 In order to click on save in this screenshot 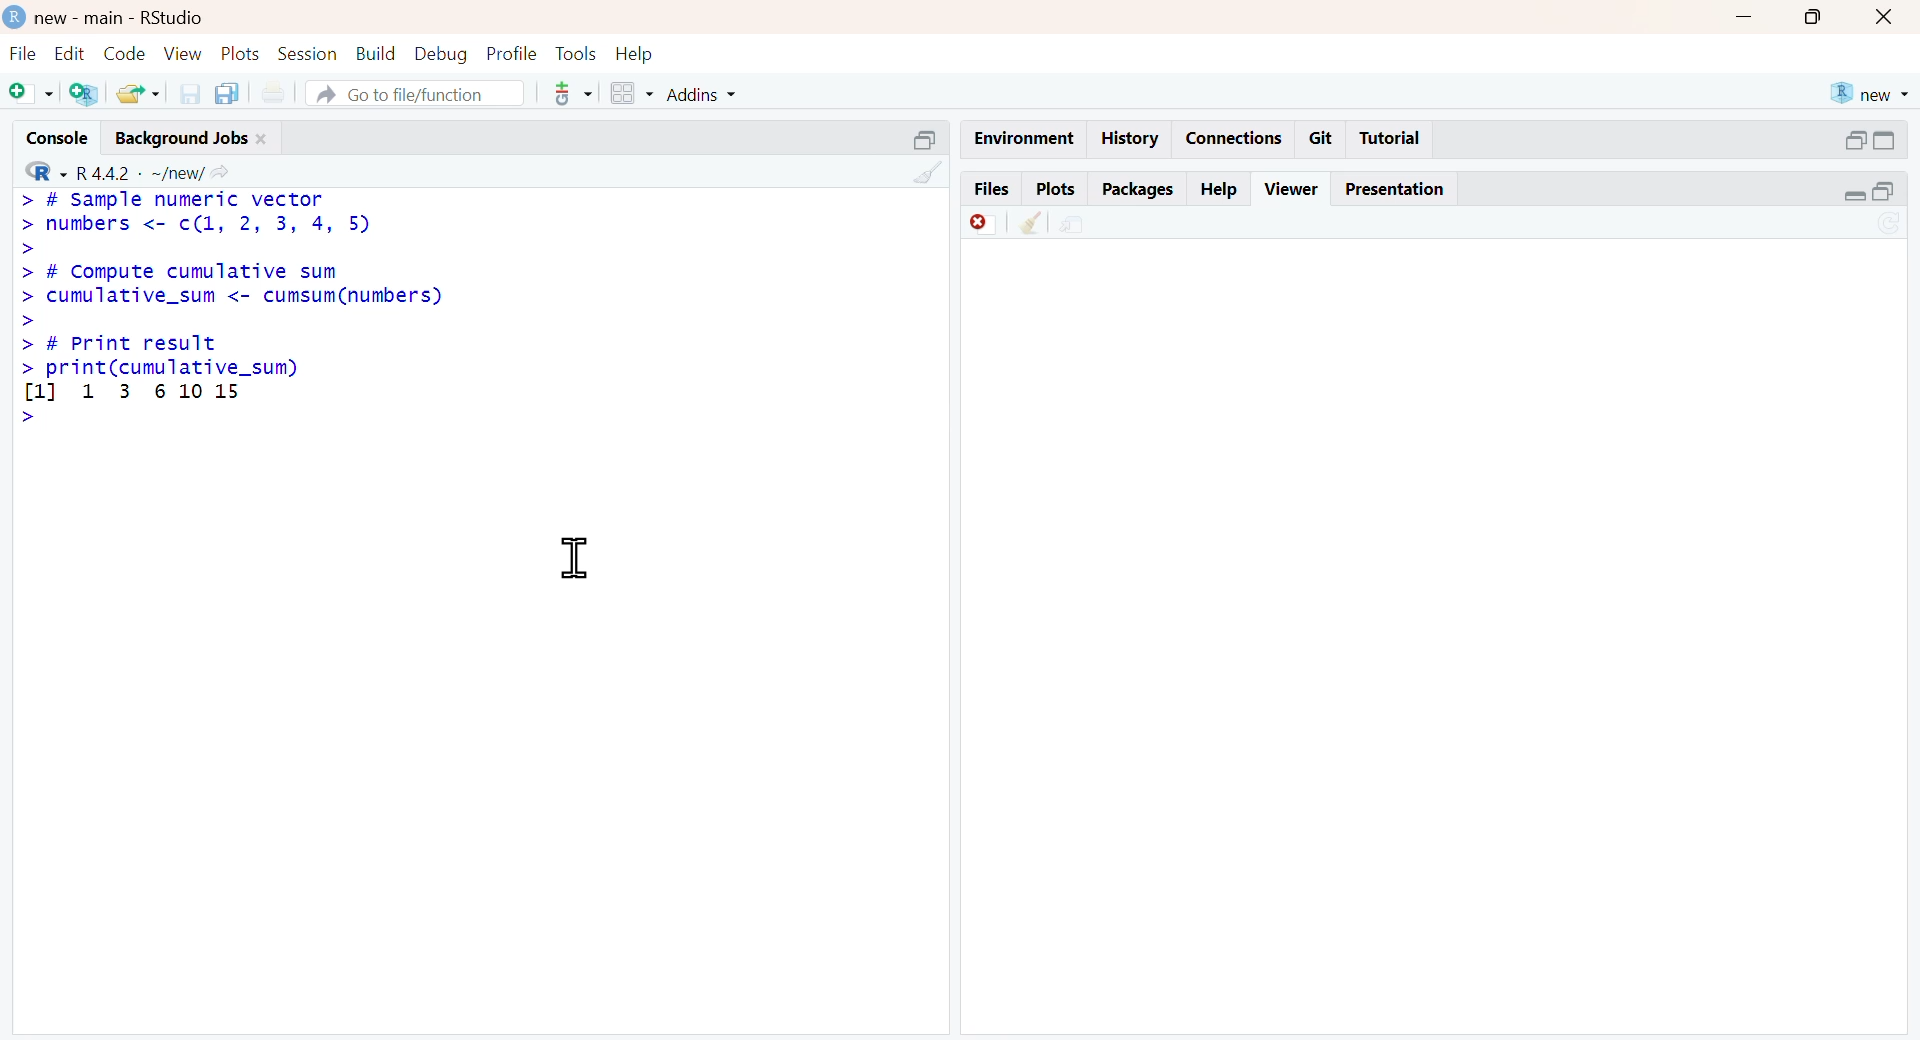, I will do `click(191, 94)`.